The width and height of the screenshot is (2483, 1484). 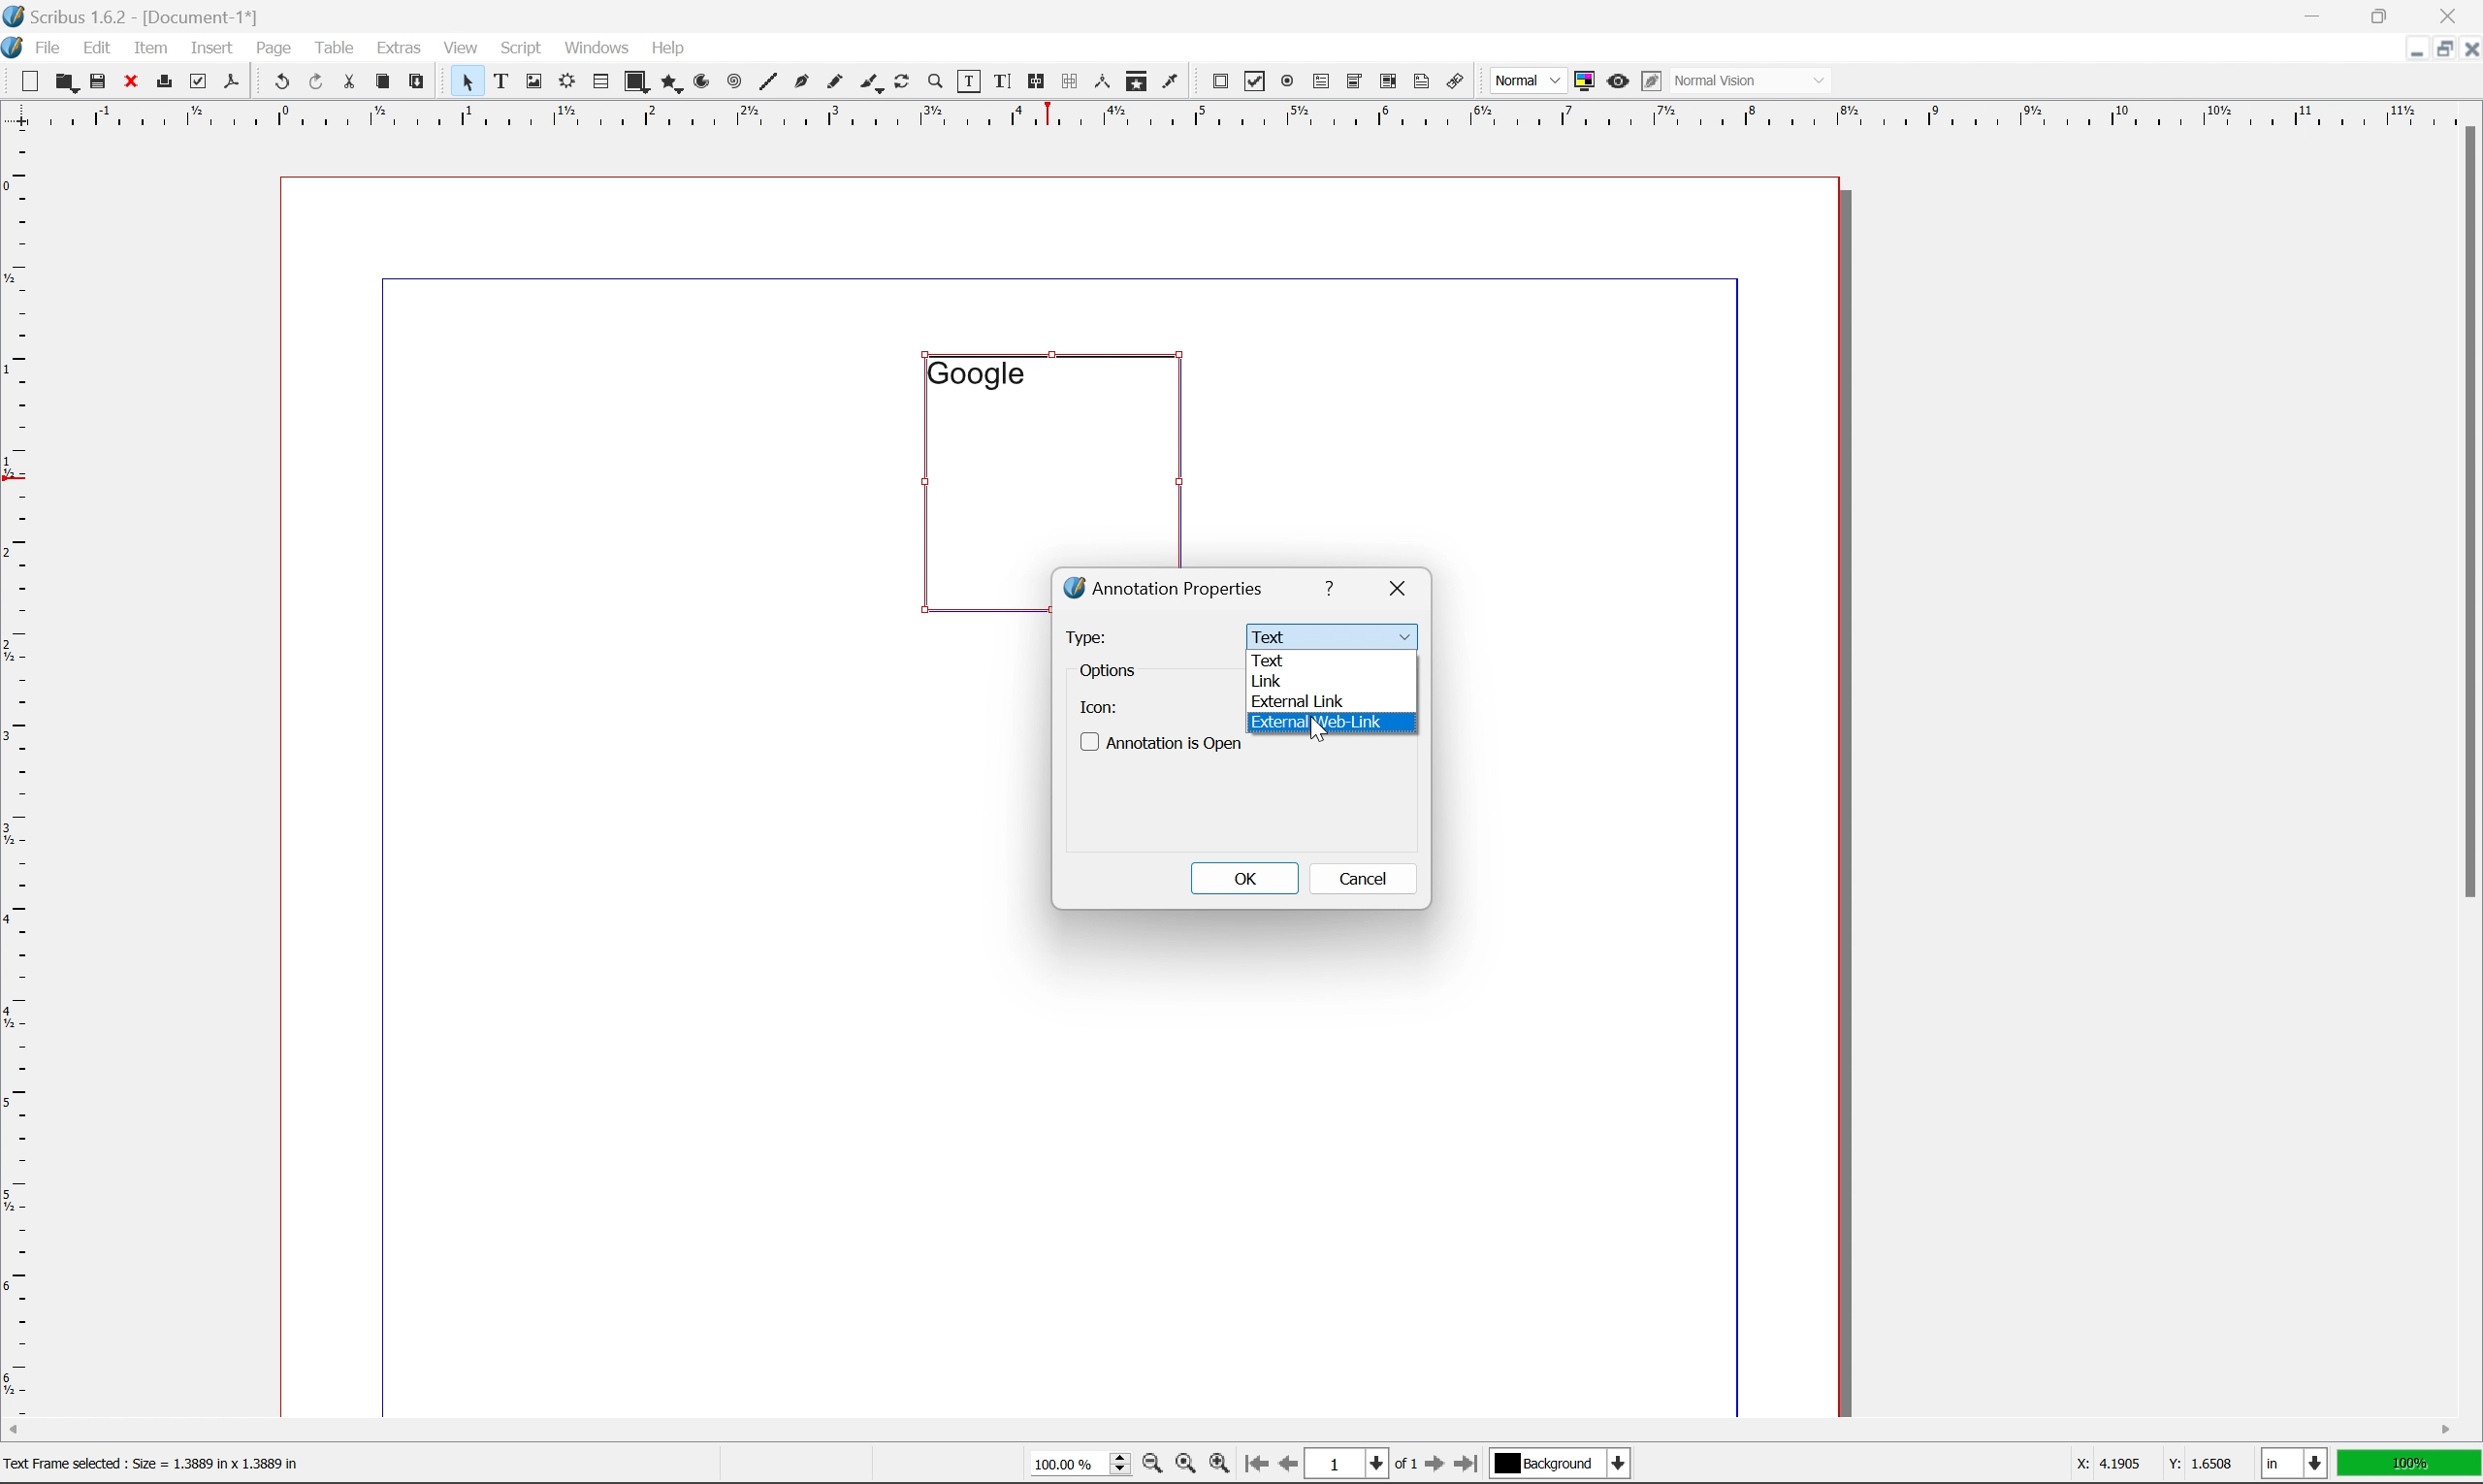 I want to click on Cursor, so click(x=1319, y=734).